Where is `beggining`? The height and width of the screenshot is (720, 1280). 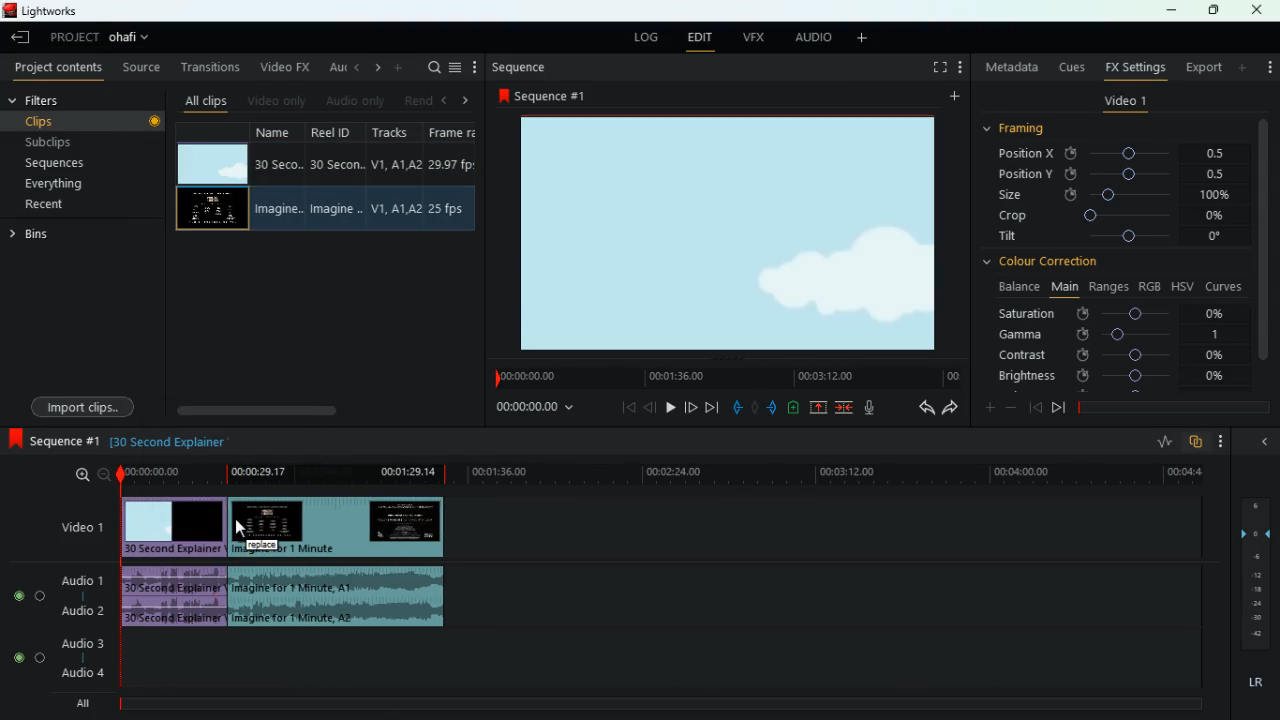
beggining is located at coordinates (622, 407).